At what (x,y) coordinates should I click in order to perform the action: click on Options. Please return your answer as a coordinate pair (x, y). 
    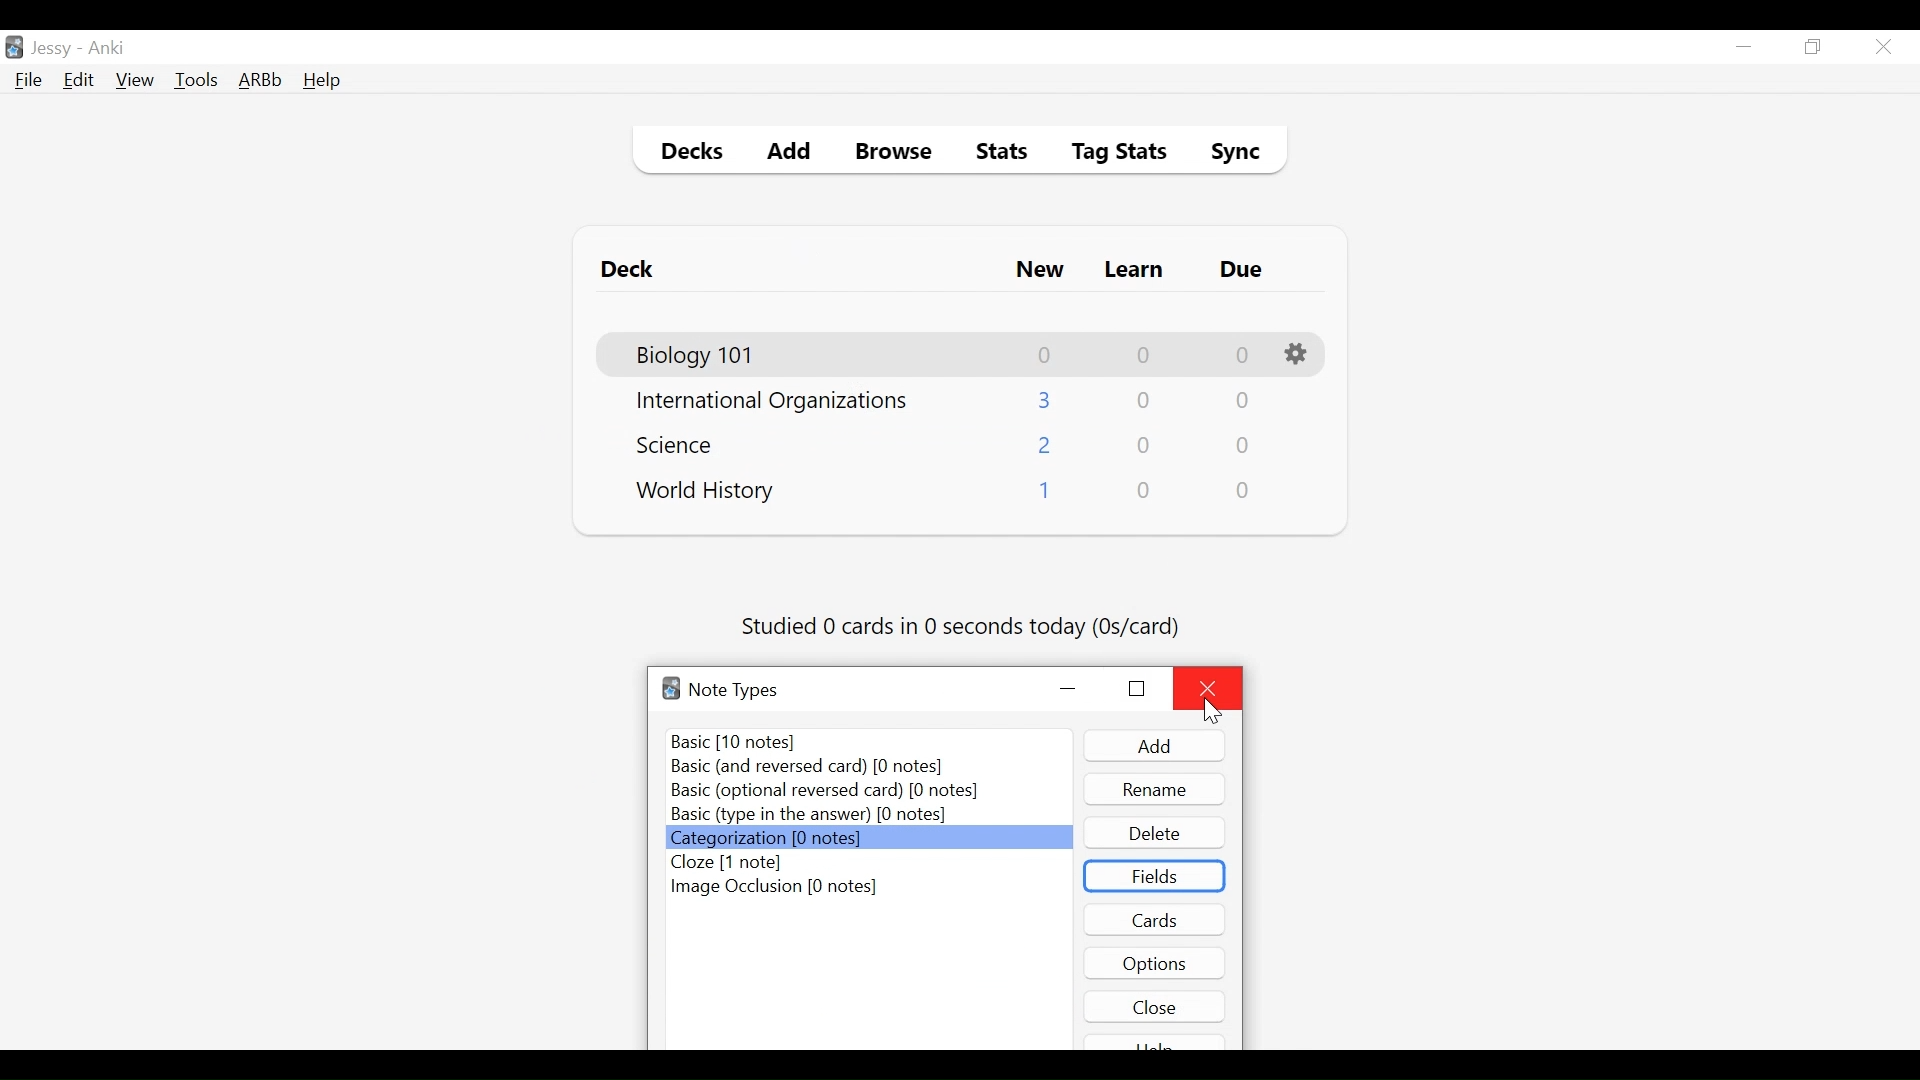
    Looking at the image, I should click on (1155, 962).